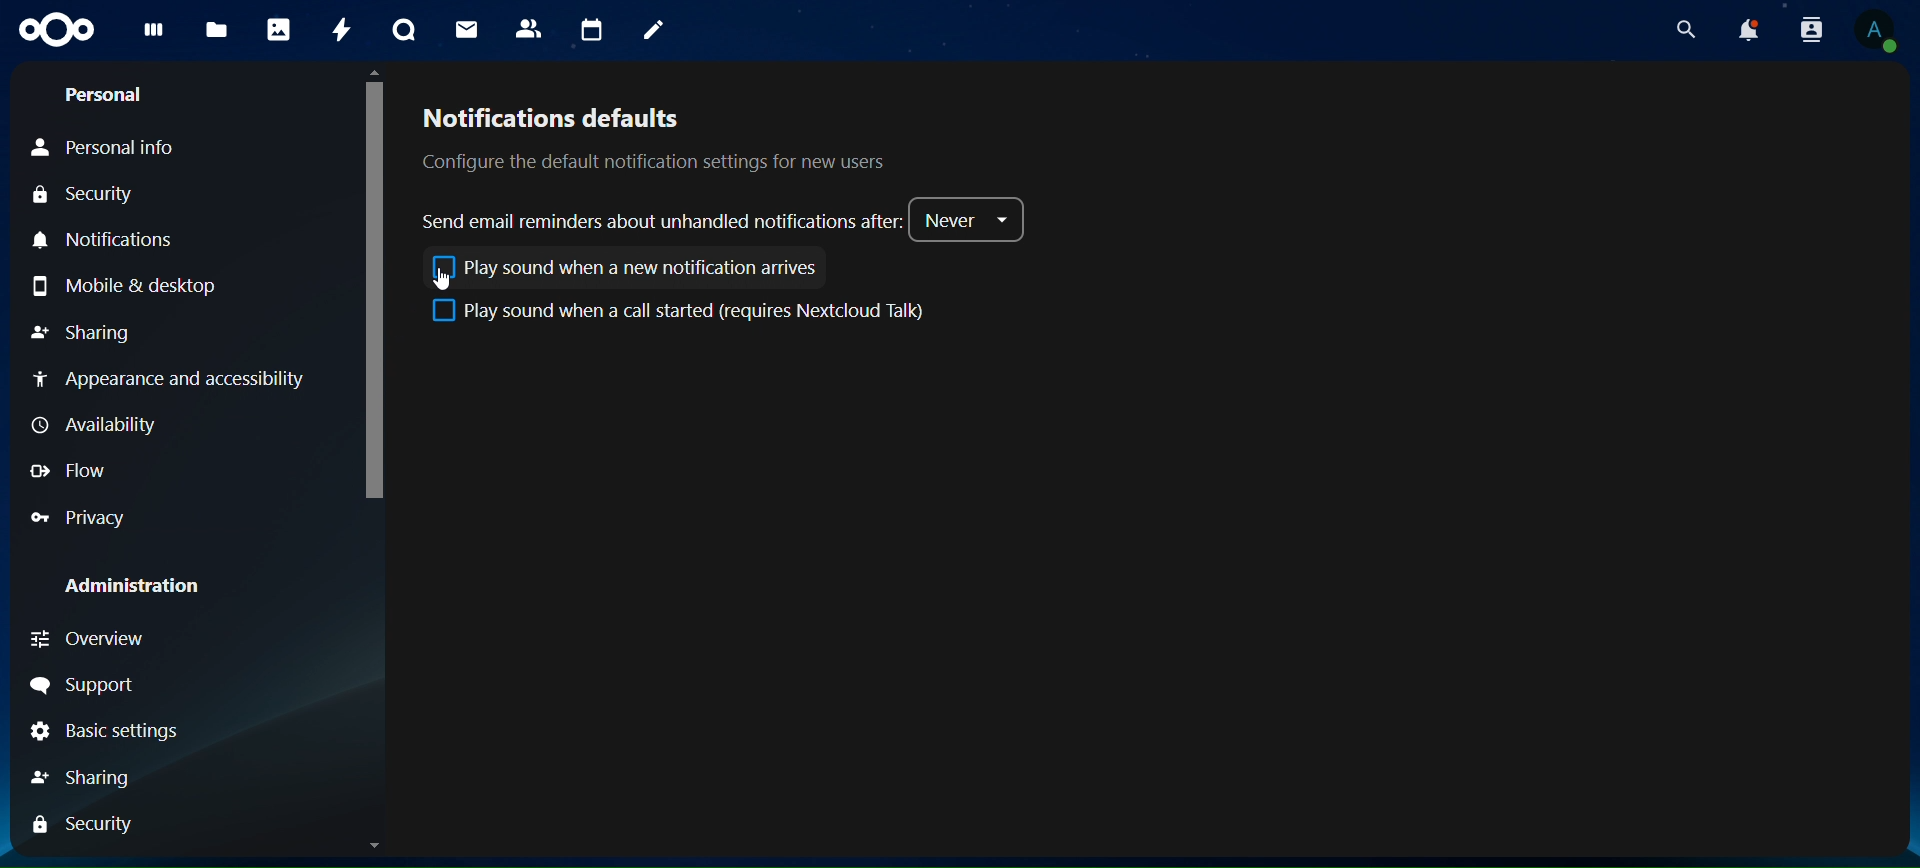  I want to click on Sharing, so click(80, 334).